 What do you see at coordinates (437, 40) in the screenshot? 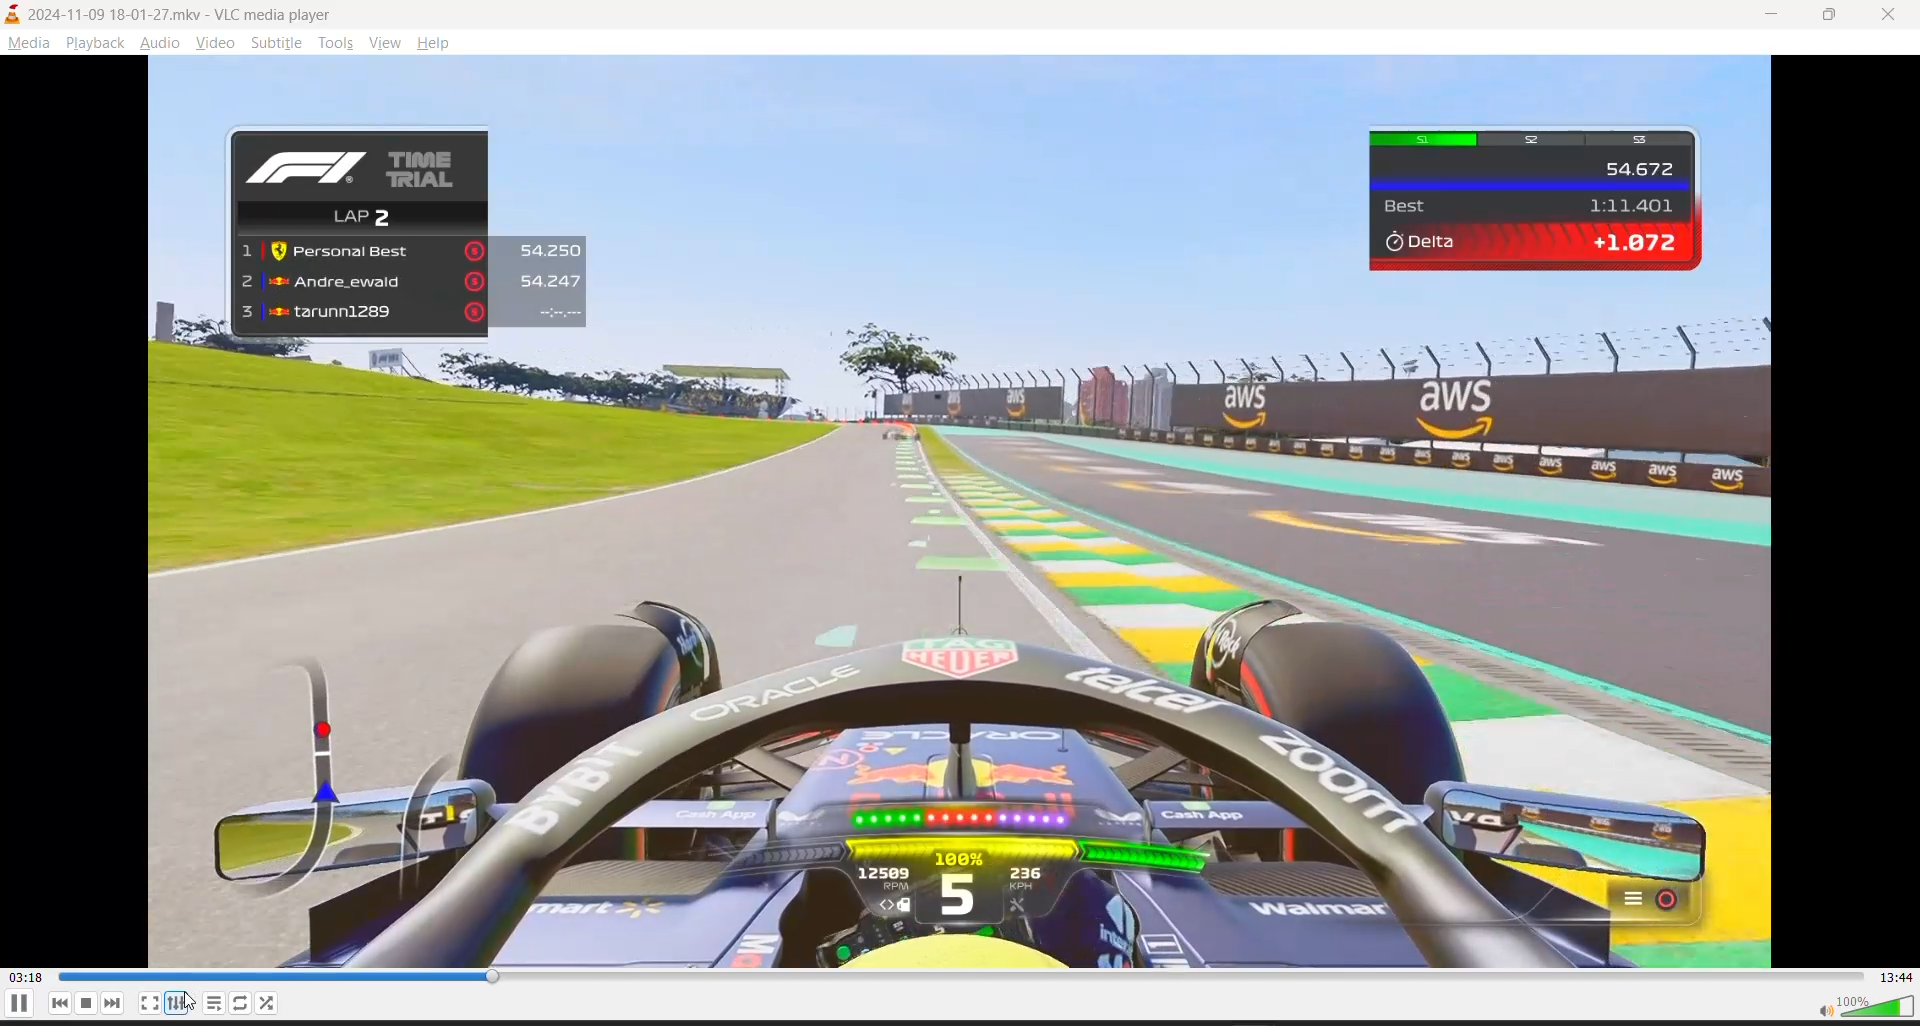
I see `help` at bounding box center [437, 40].